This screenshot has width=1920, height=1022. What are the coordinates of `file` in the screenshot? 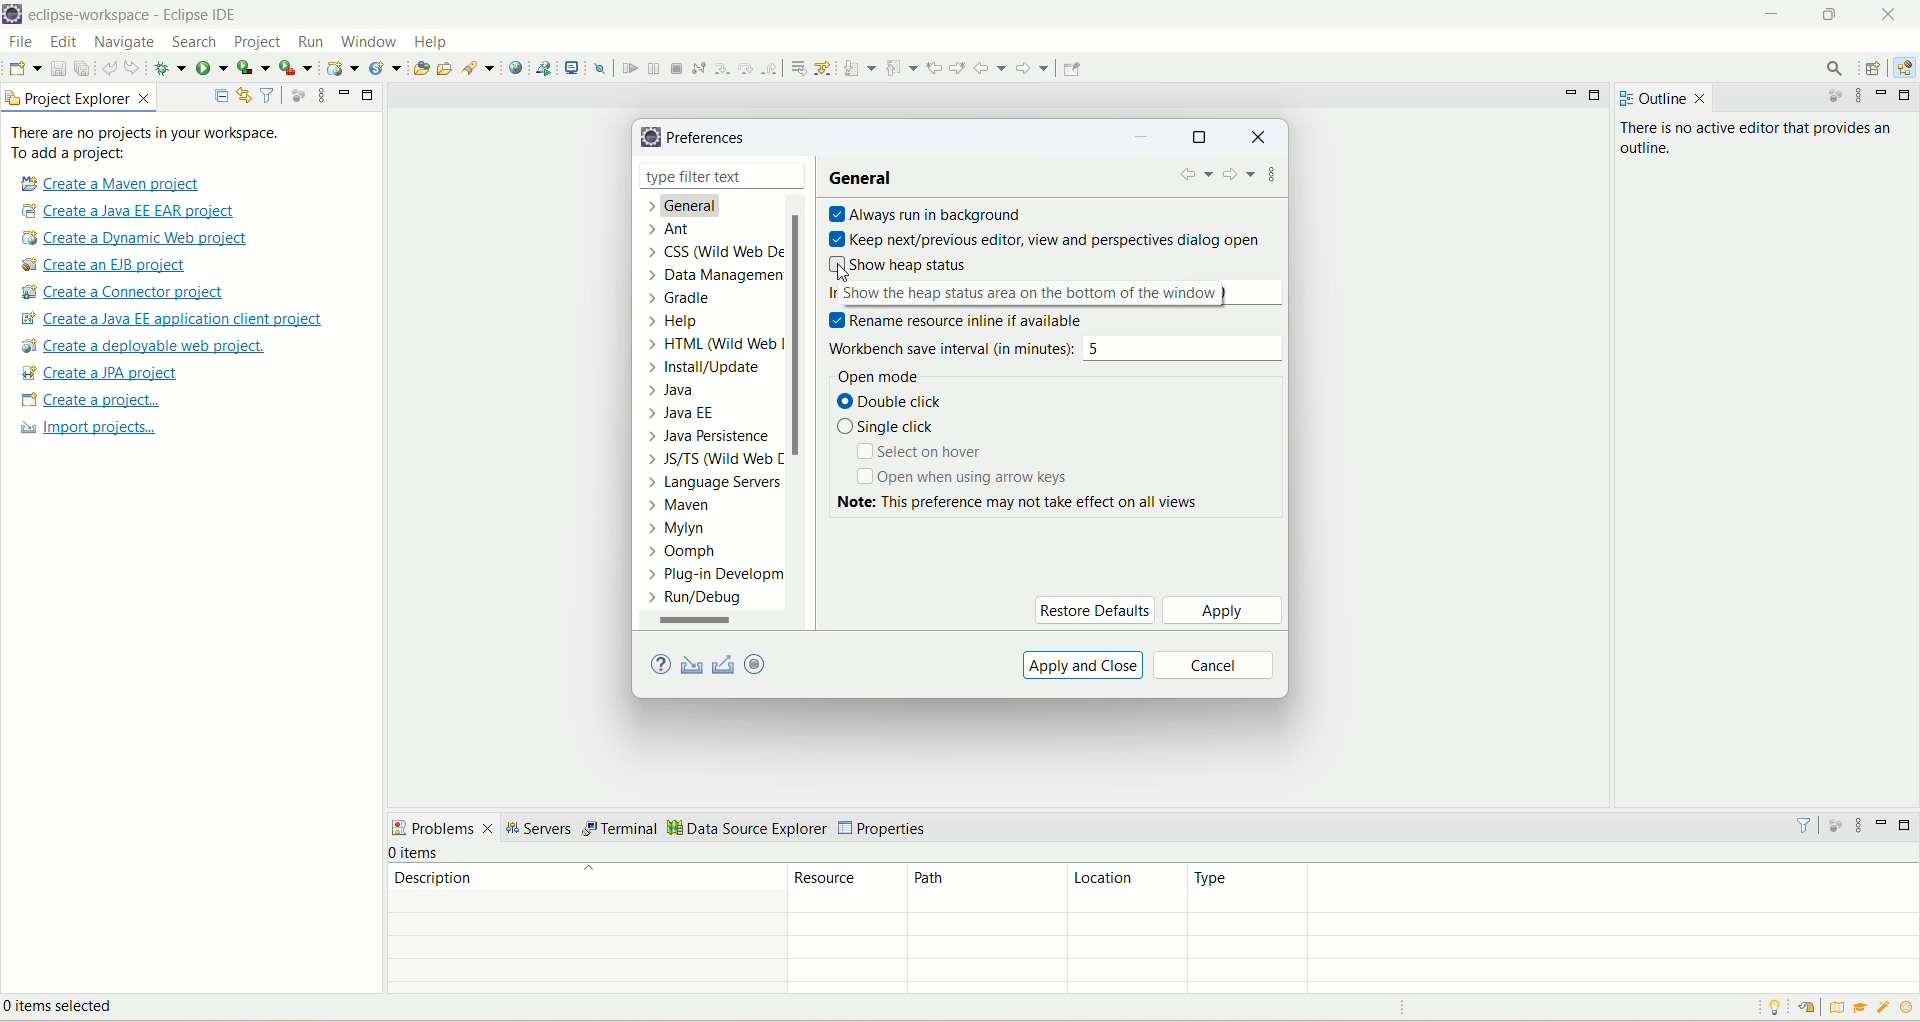 It's located at (20, 41).